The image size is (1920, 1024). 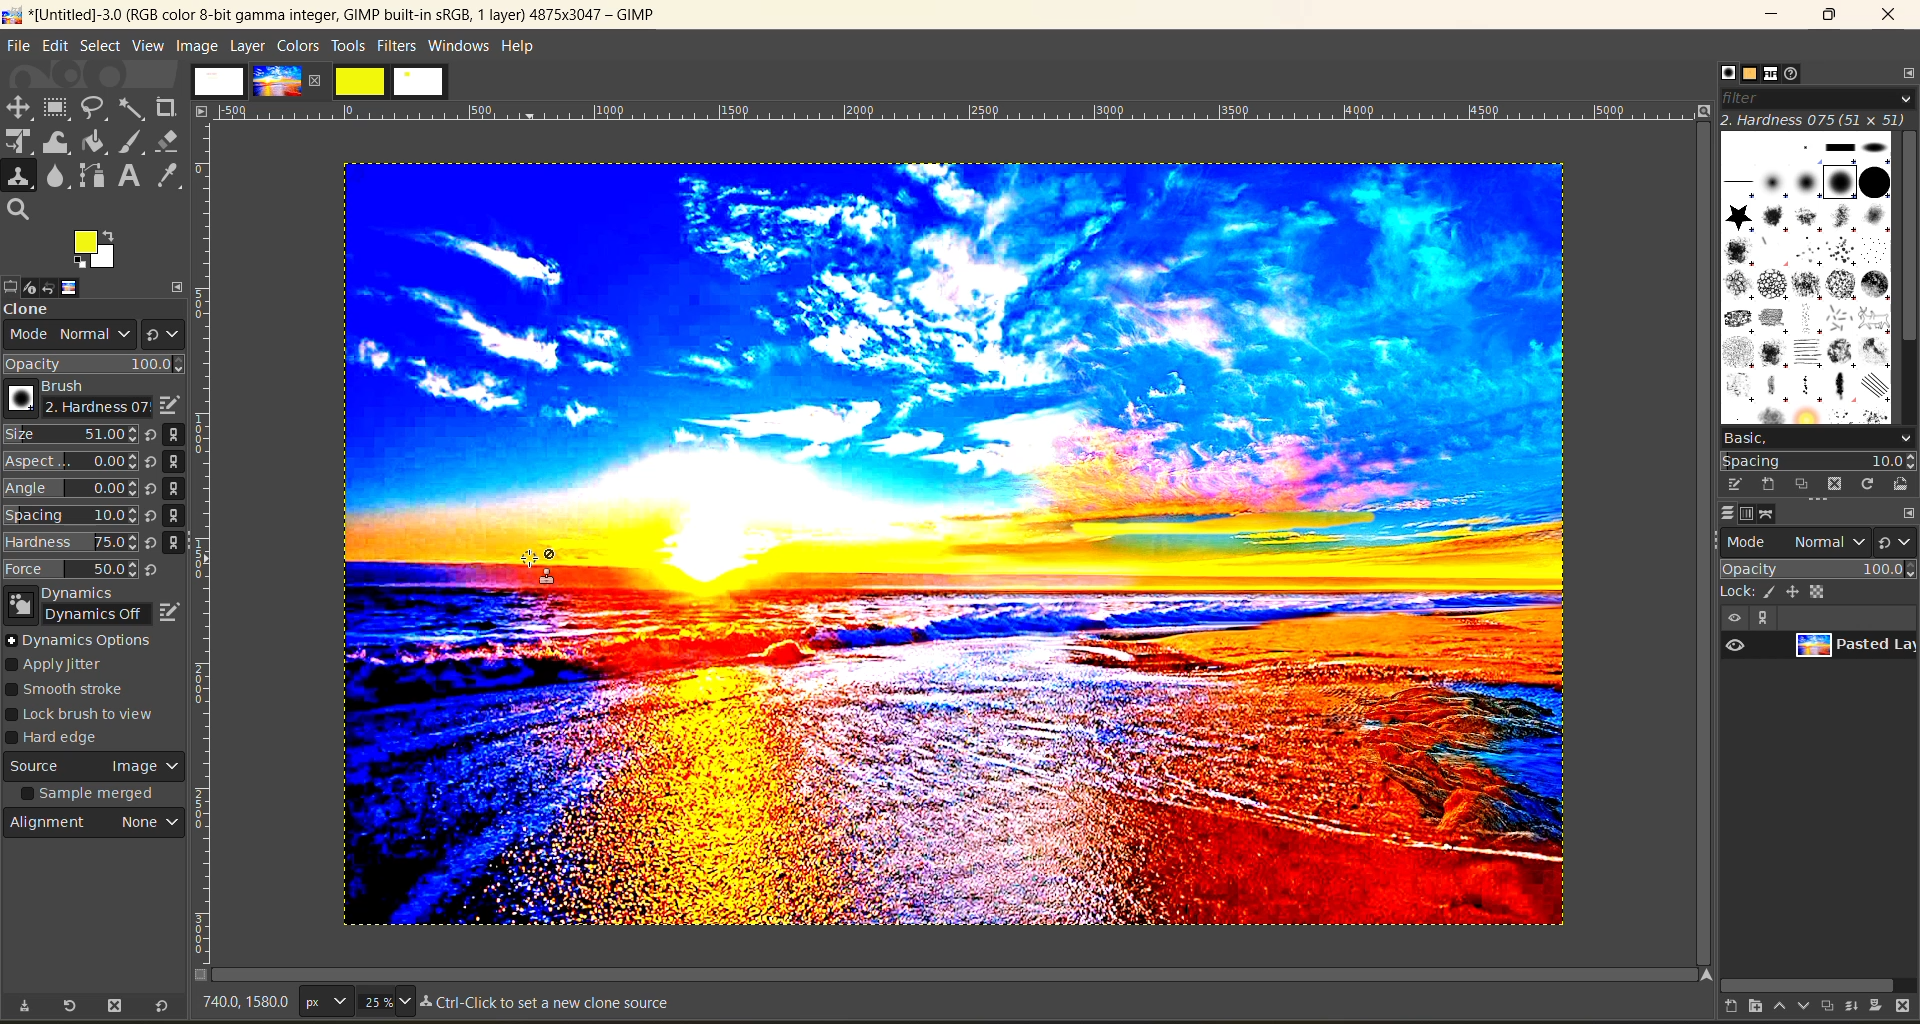 I want to click on filters, so click(x=399, y=45).